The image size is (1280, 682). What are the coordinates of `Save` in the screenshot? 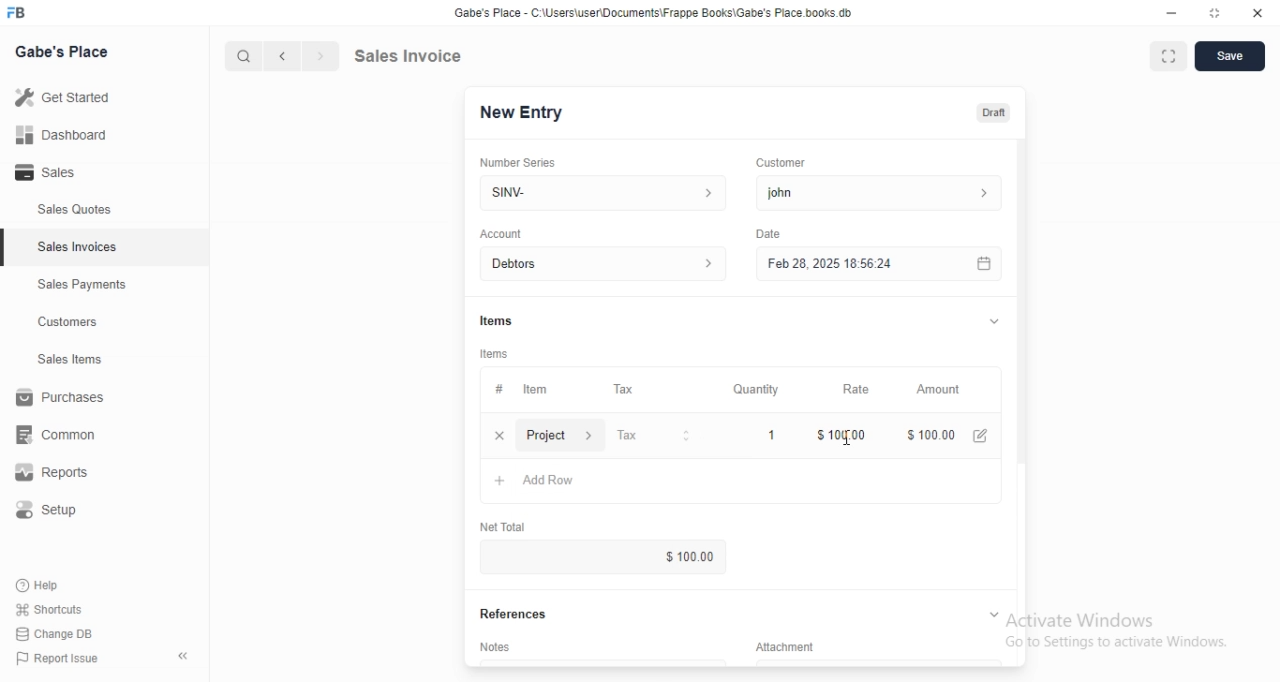 It's located at (1230, 57).